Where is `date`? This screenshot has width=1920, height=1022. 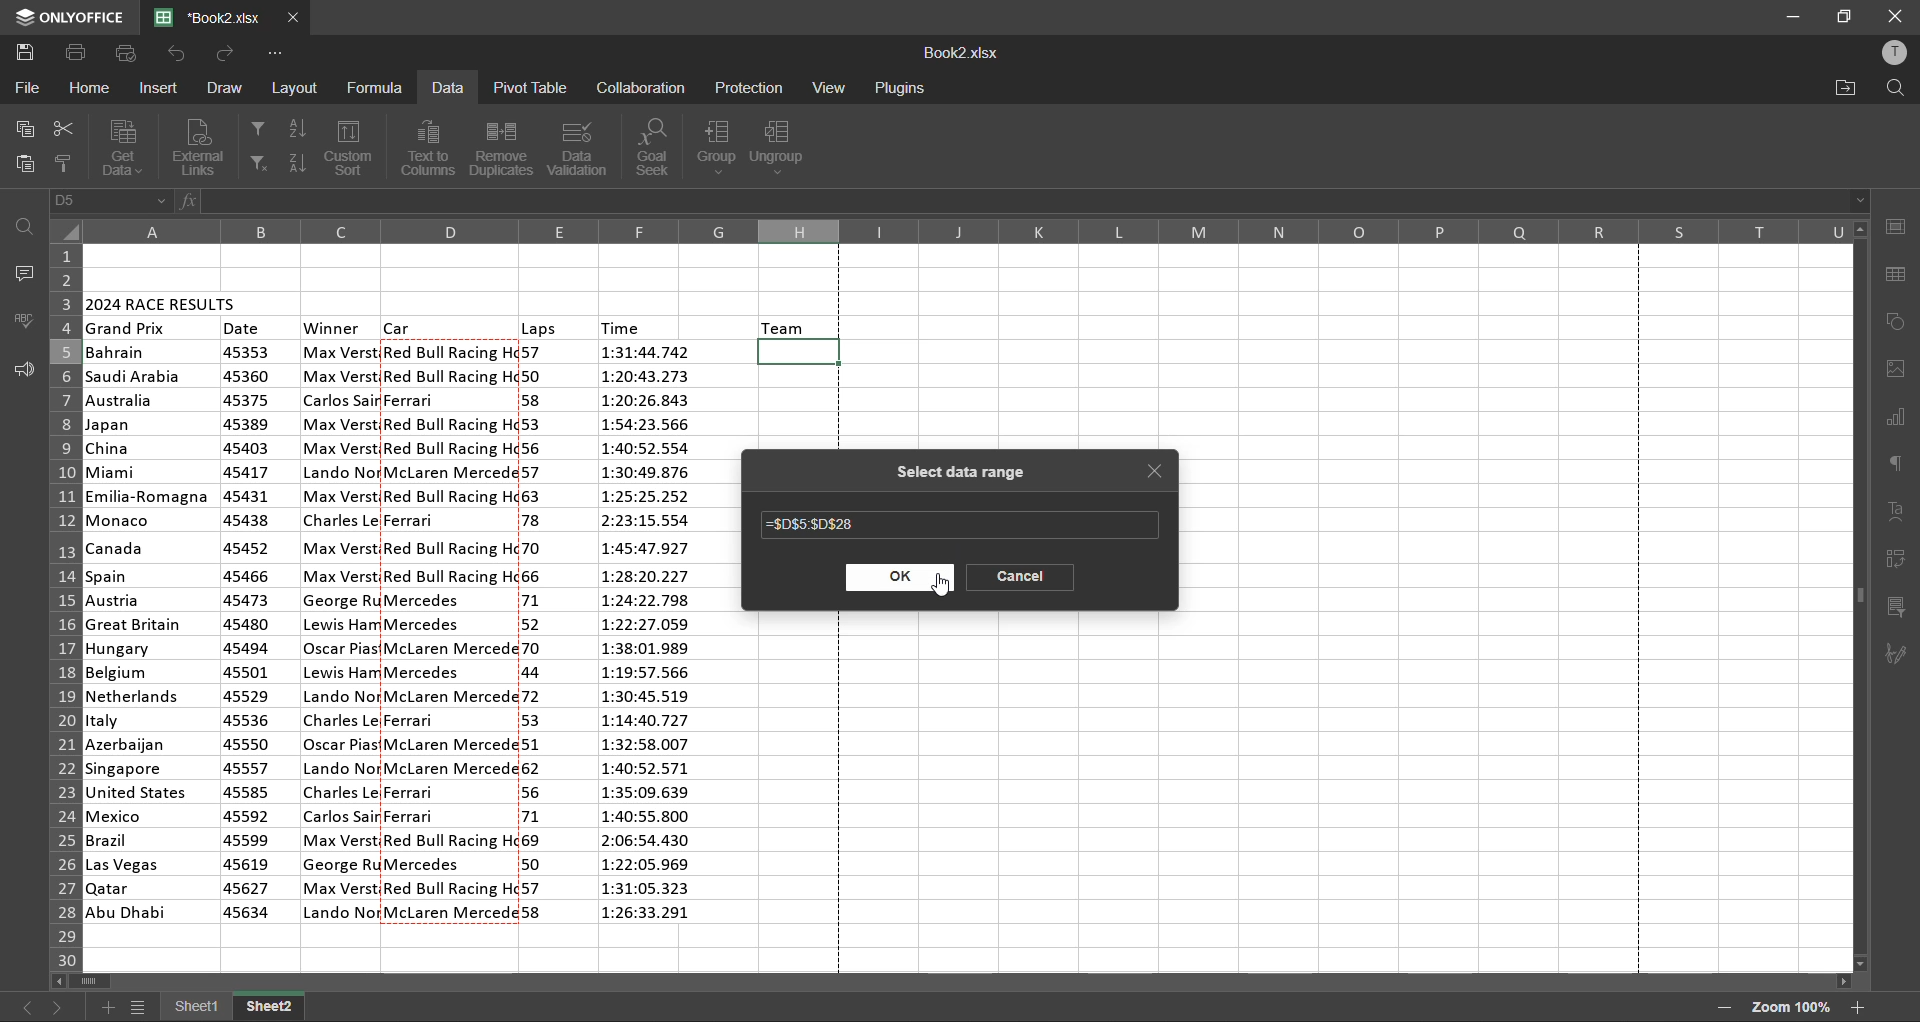 date is located at coordinates (243, 328).